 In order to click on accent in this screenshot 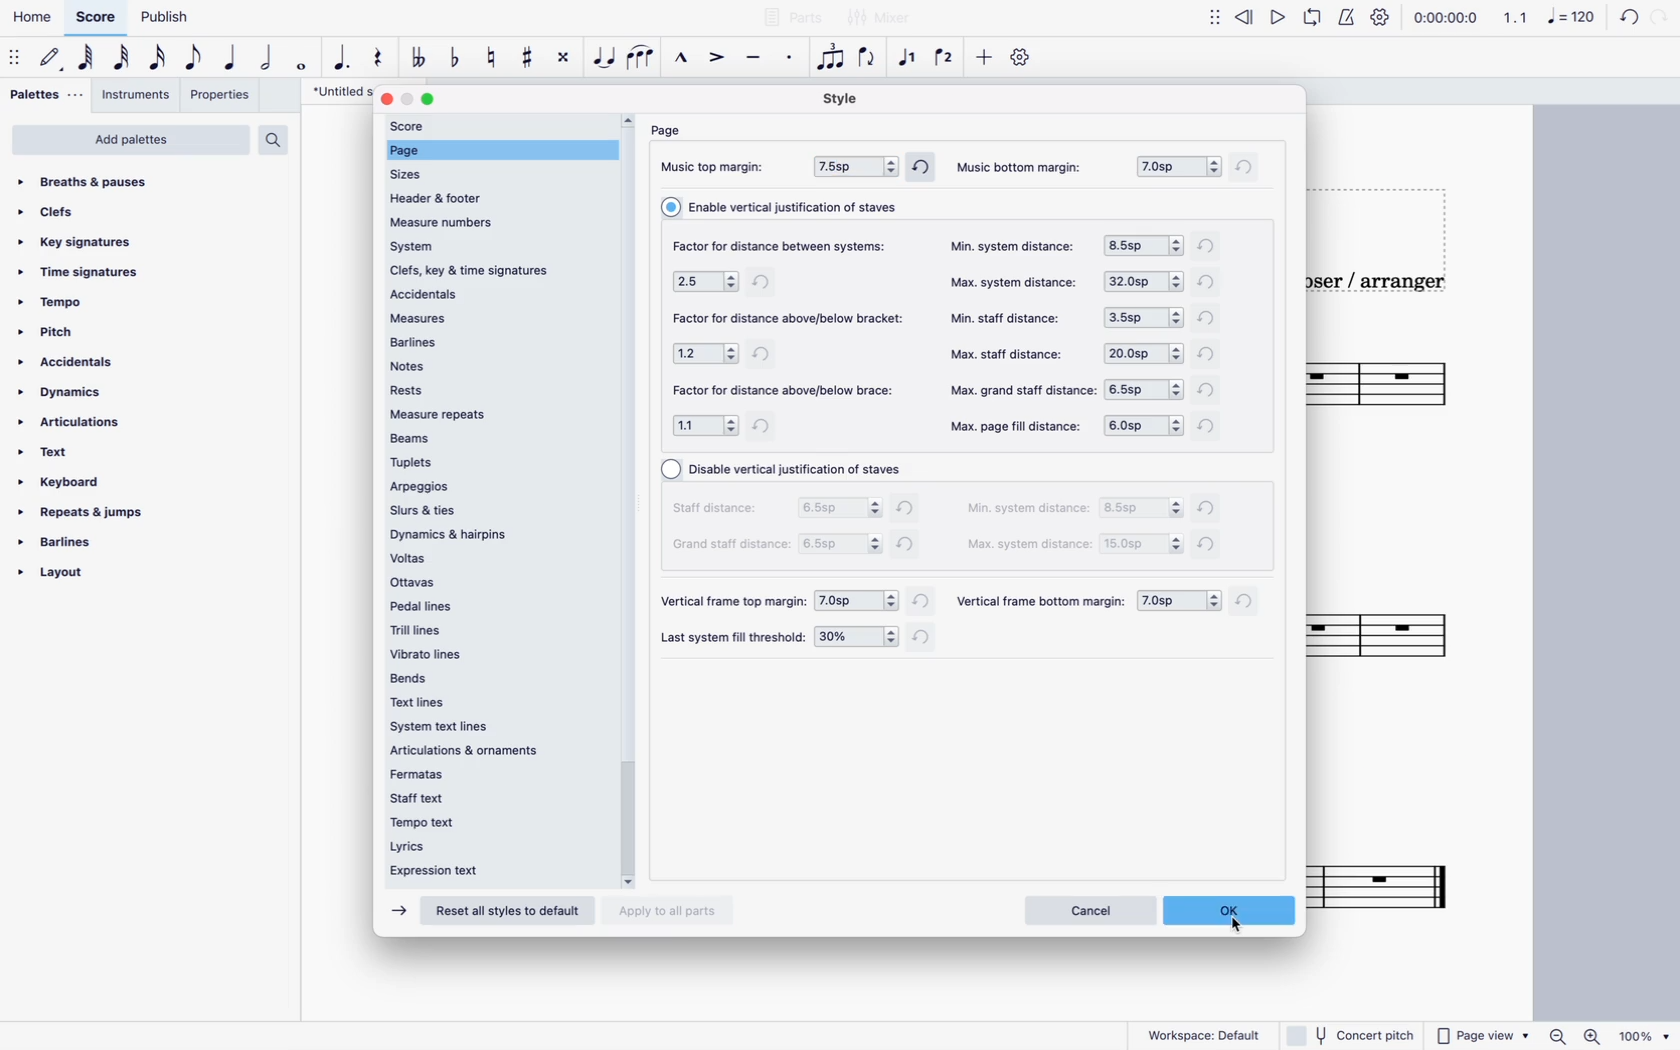, I will do `click(716, 59)`.